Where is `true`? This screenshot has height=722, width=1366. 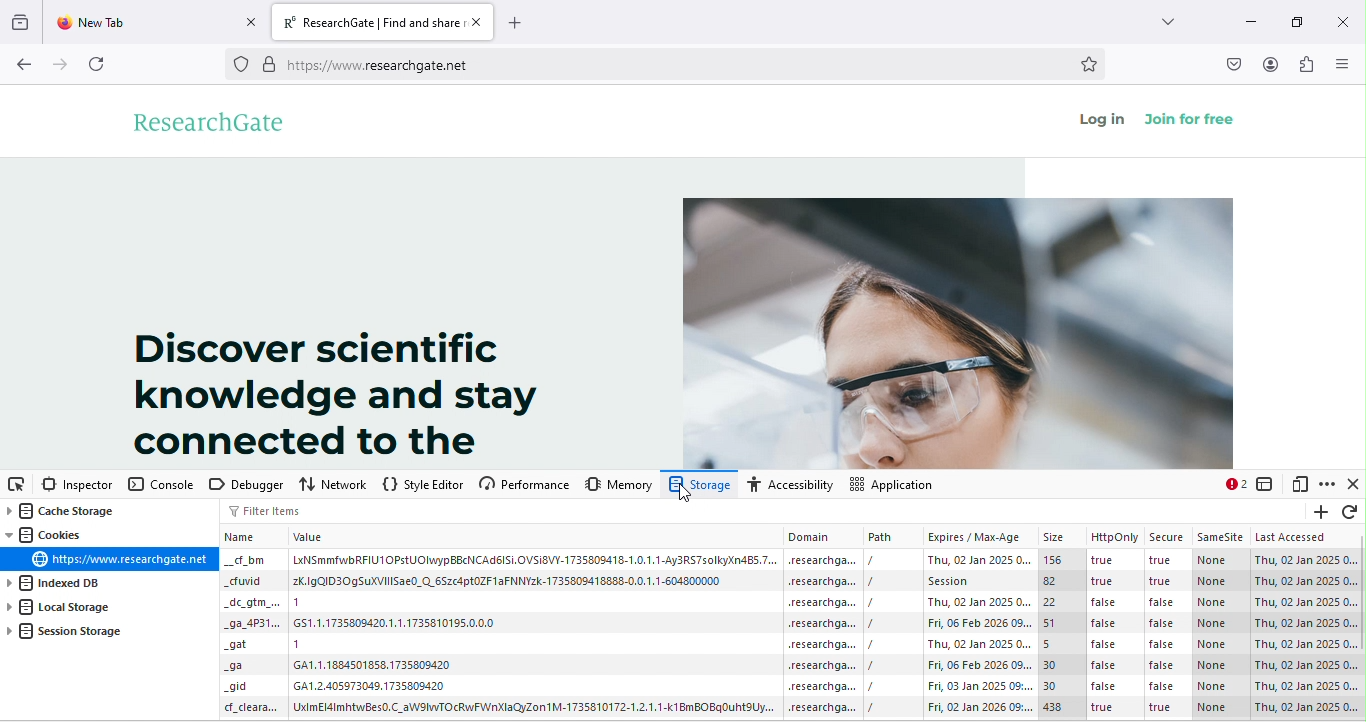 true is located at coordinates (1162, 581).